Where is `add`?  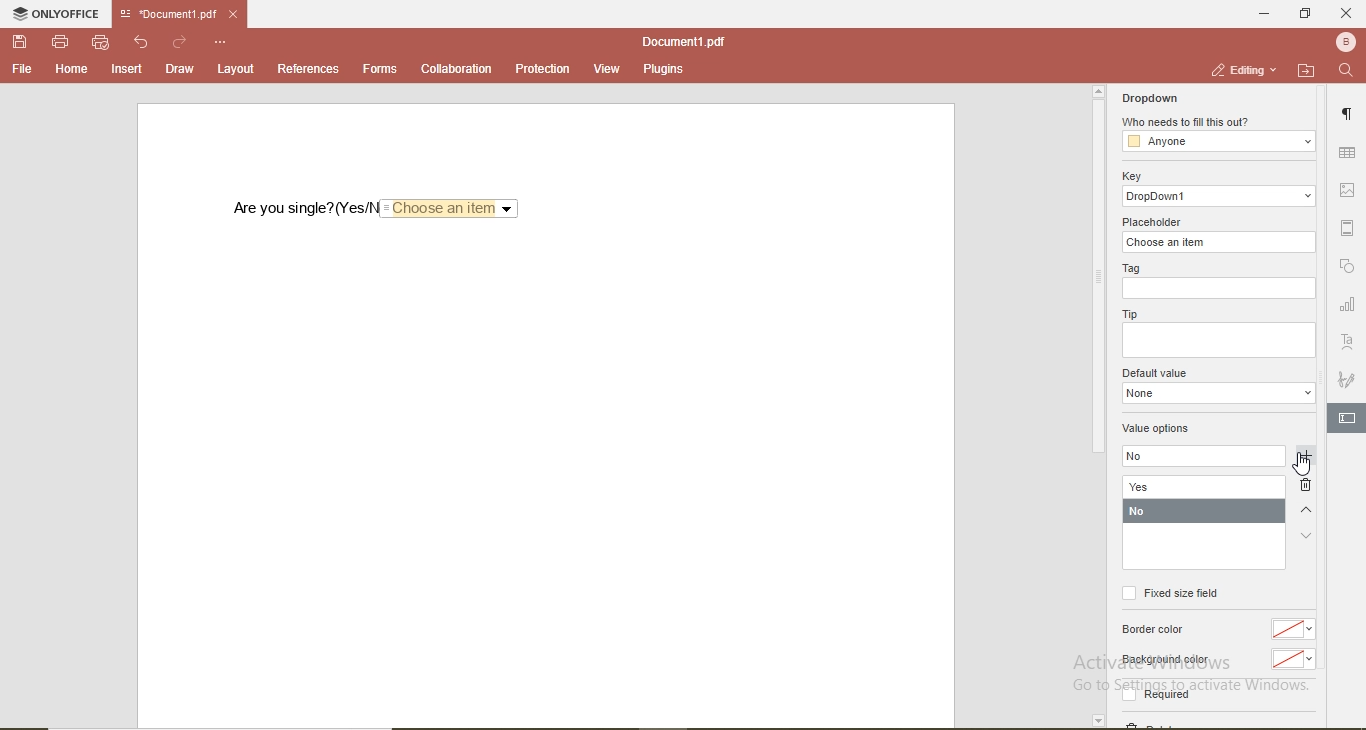 add is located at coordinates (1306, 456).